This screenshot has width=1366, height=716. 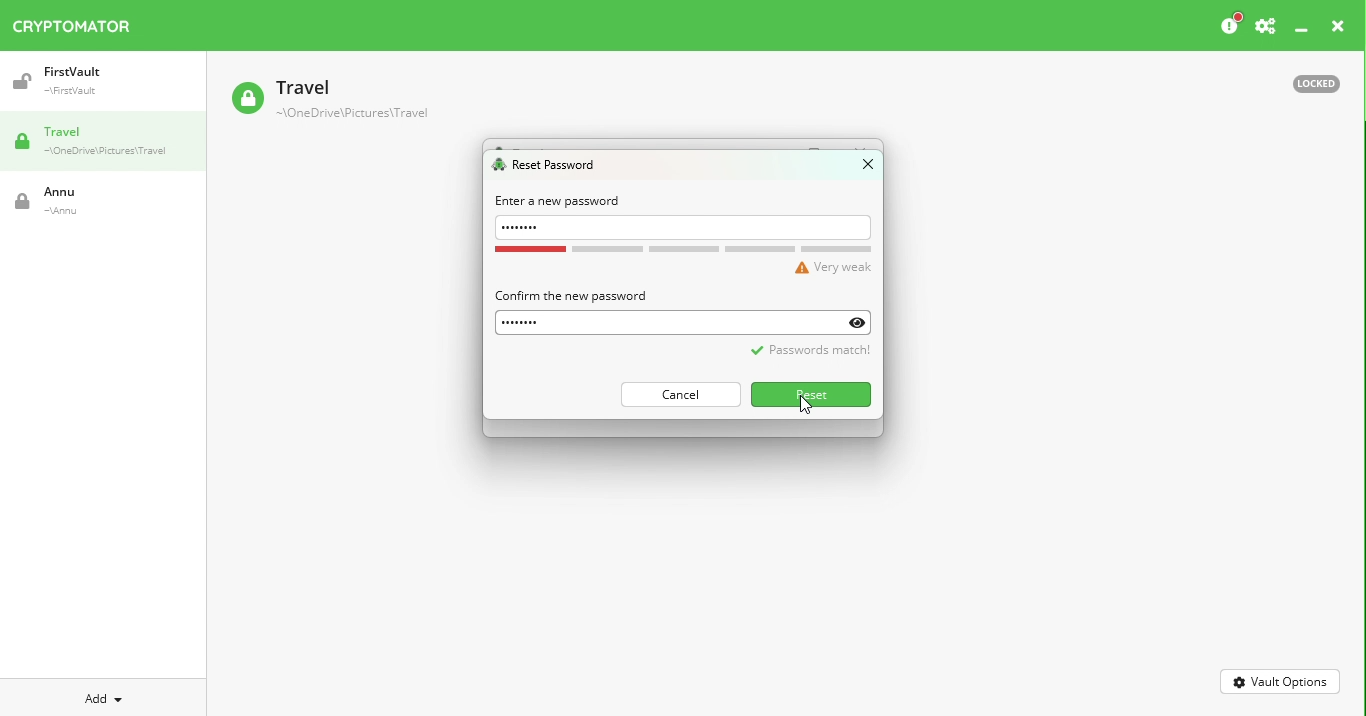 What do you see at coordinates (1229, 25) in the screenshot?
I see `Please consider donating` at bounding box center [1229, 25].